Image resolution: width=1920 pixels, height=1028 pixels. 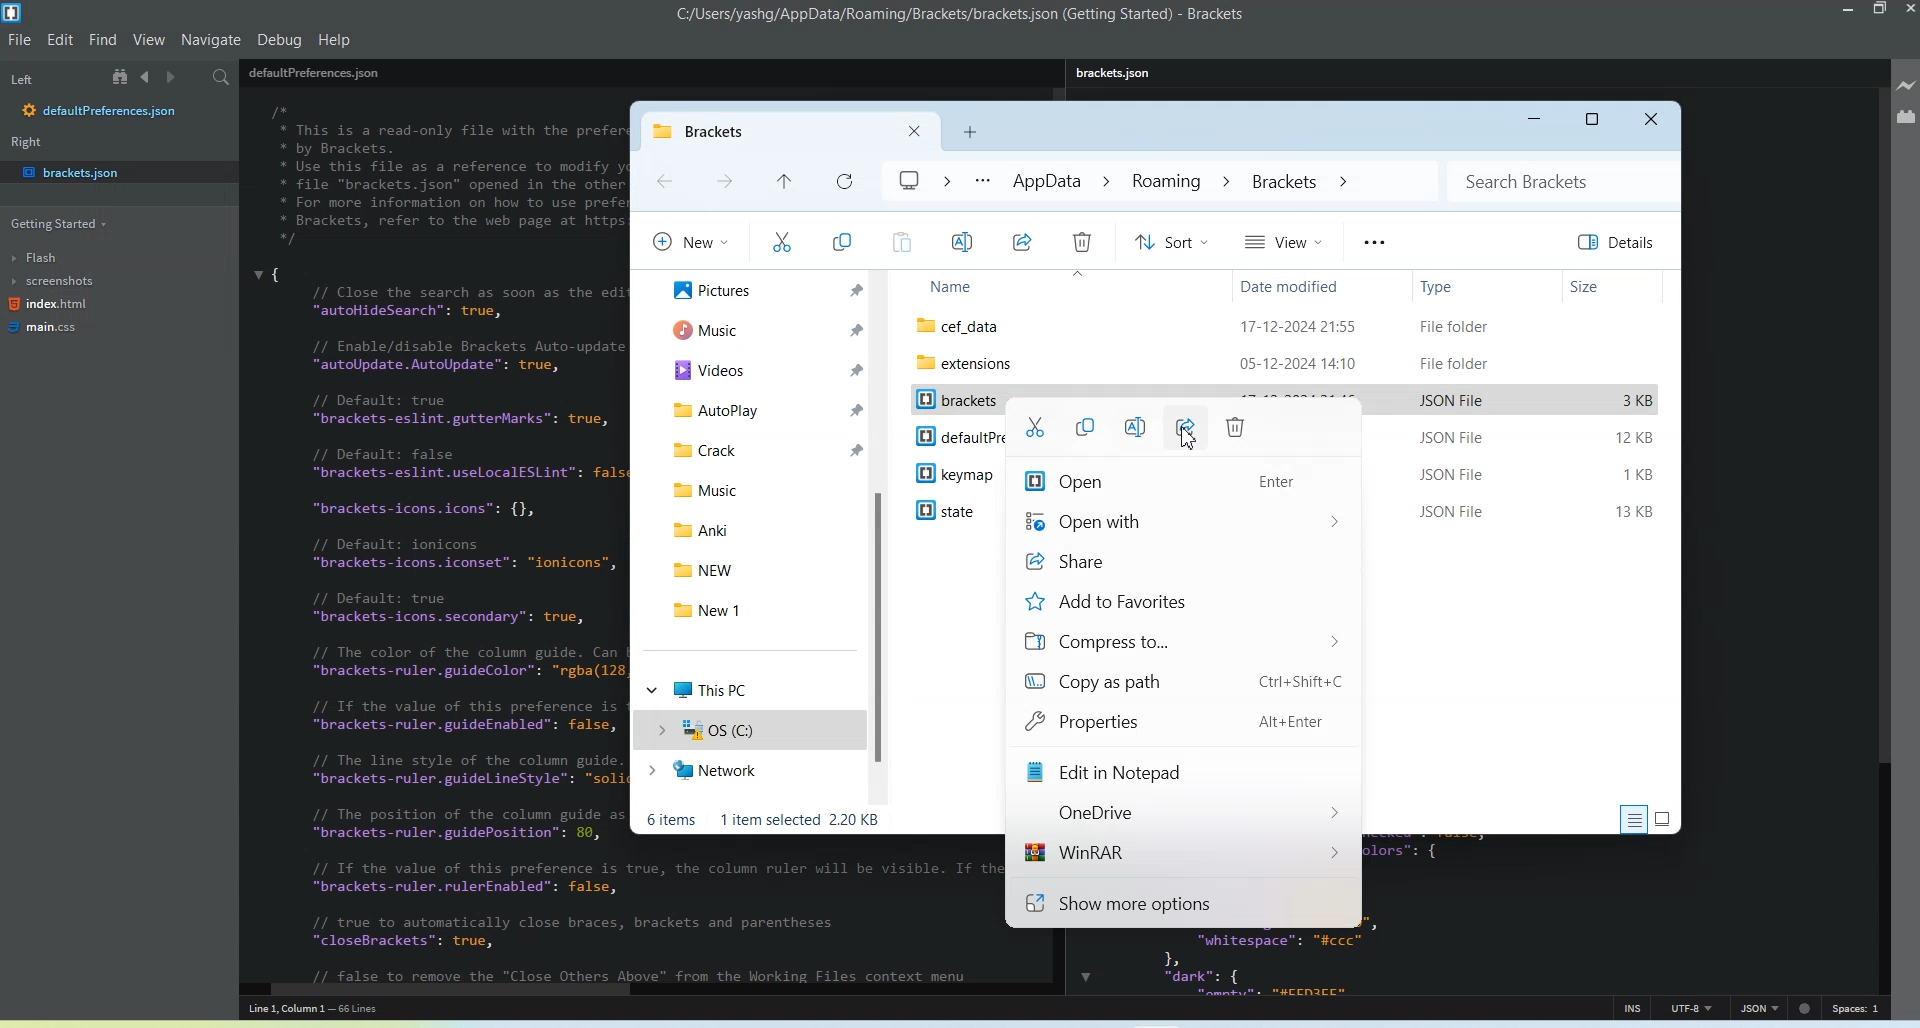 What do you see at coordinates (1081, 242) in the screenshot?
I see `Delete` at bounding box center [1081, 242].